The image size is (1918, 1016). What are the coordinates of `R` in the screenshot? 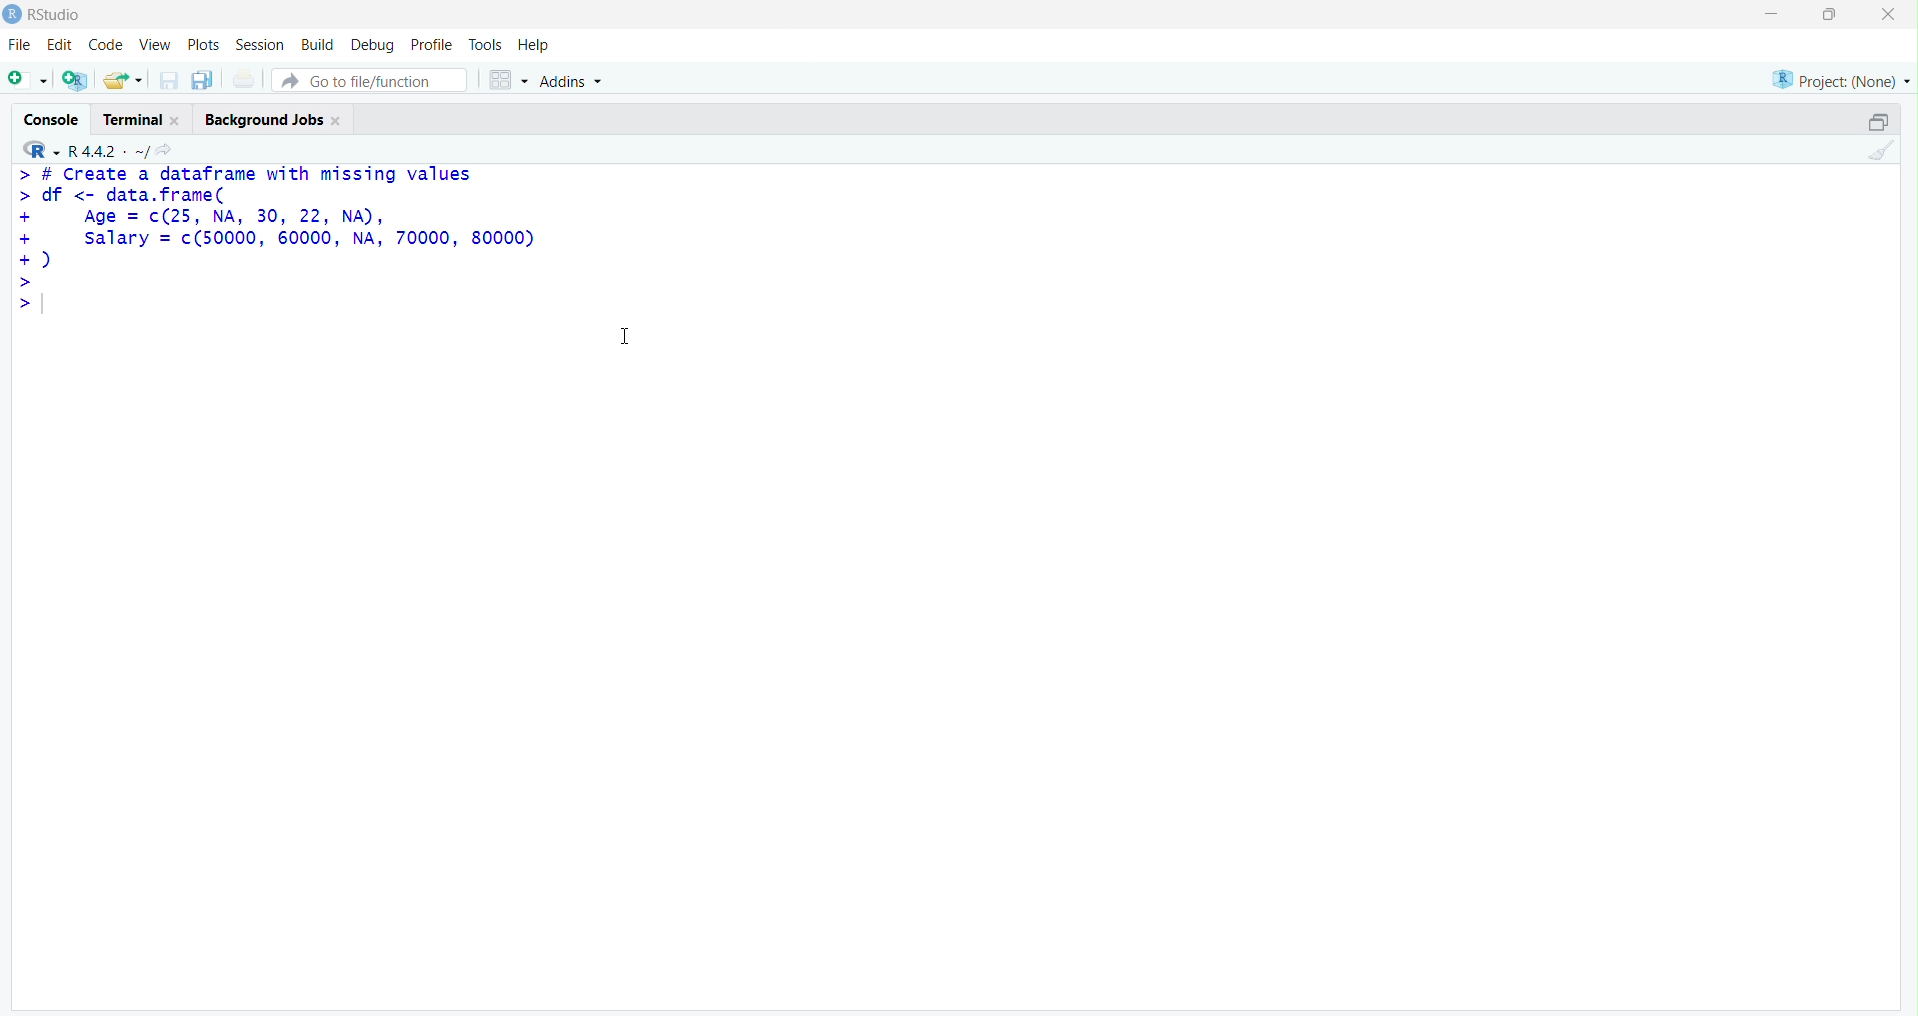 It's located at (38, 149).